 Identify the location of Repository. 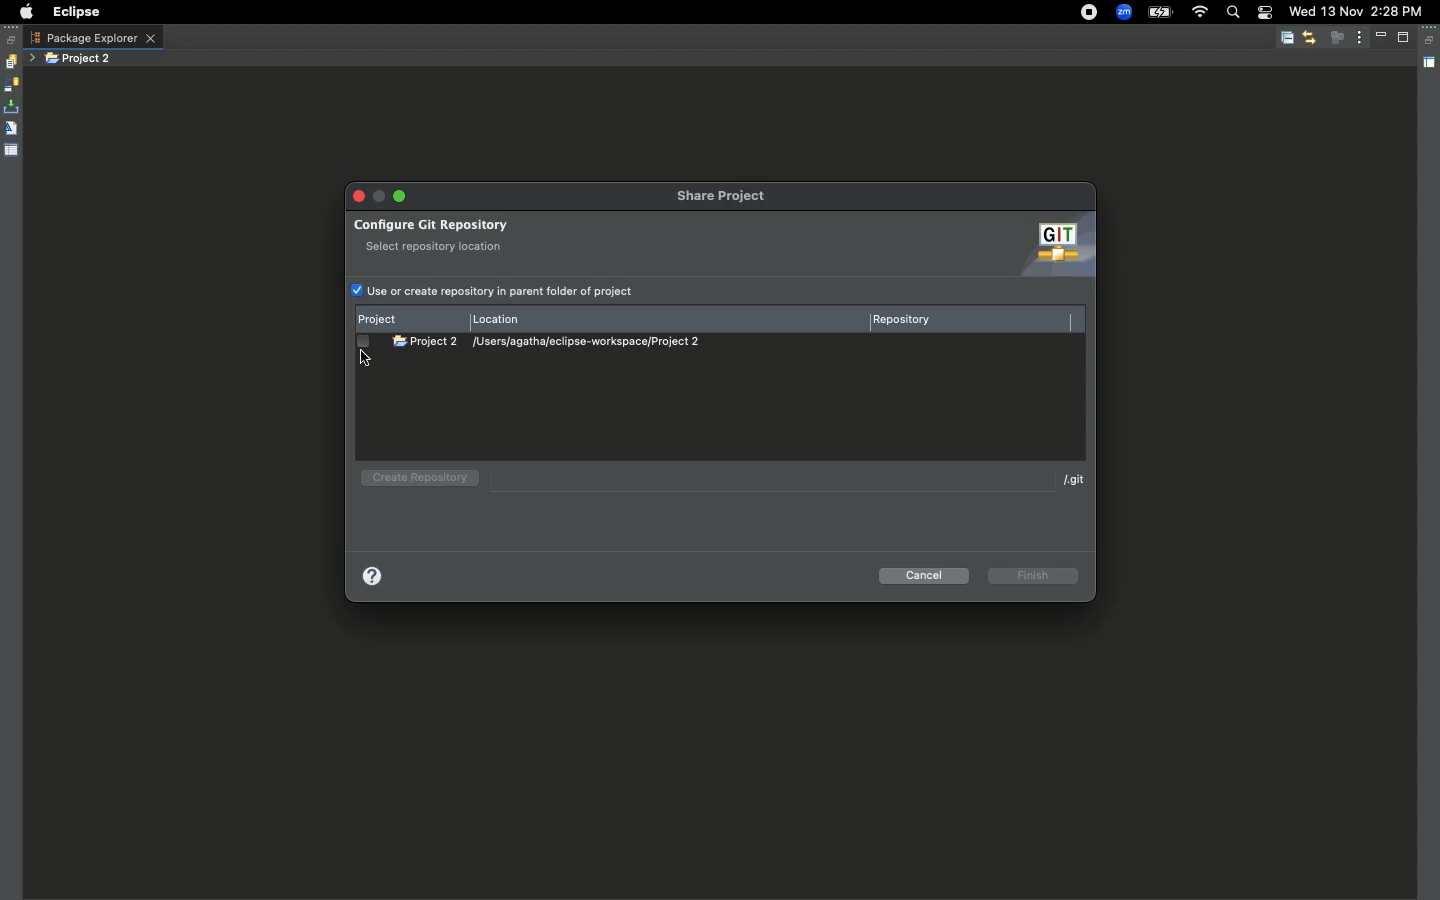
(908, 322).